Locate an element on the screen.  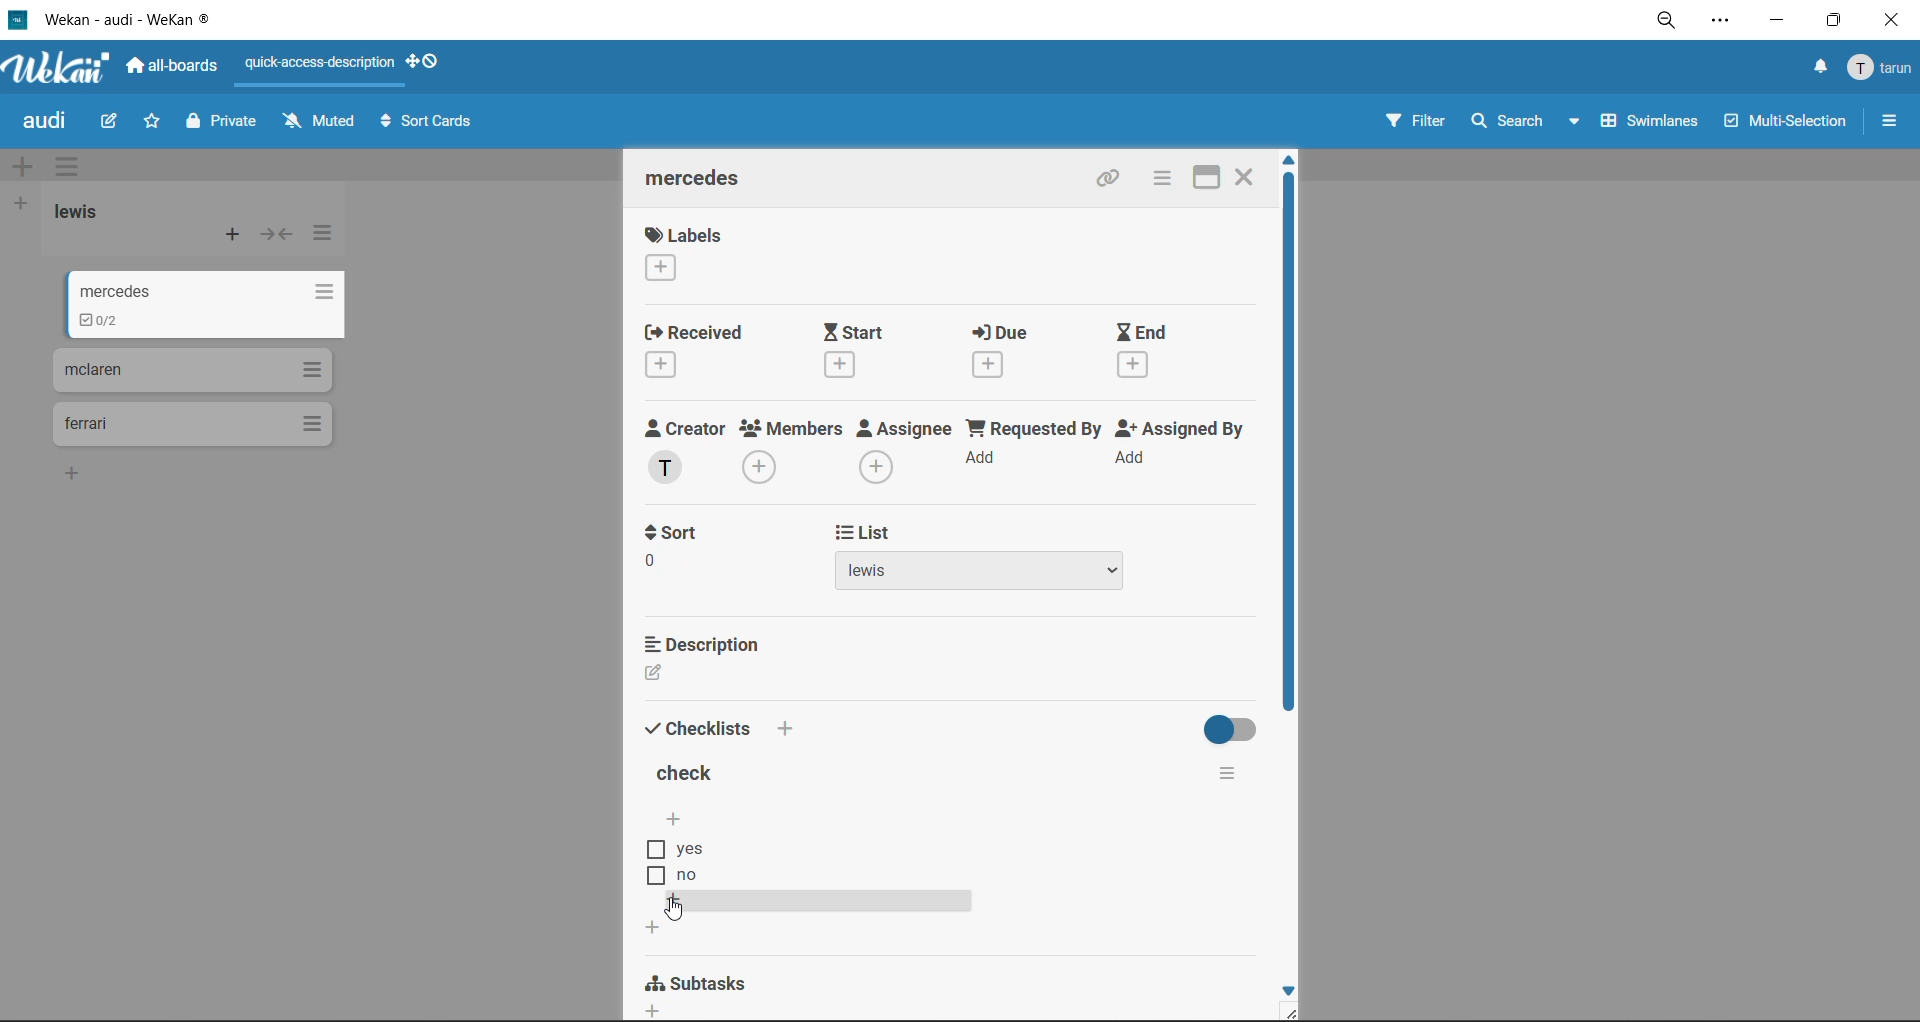
swimlane actions is located at coordinates (73, 166).